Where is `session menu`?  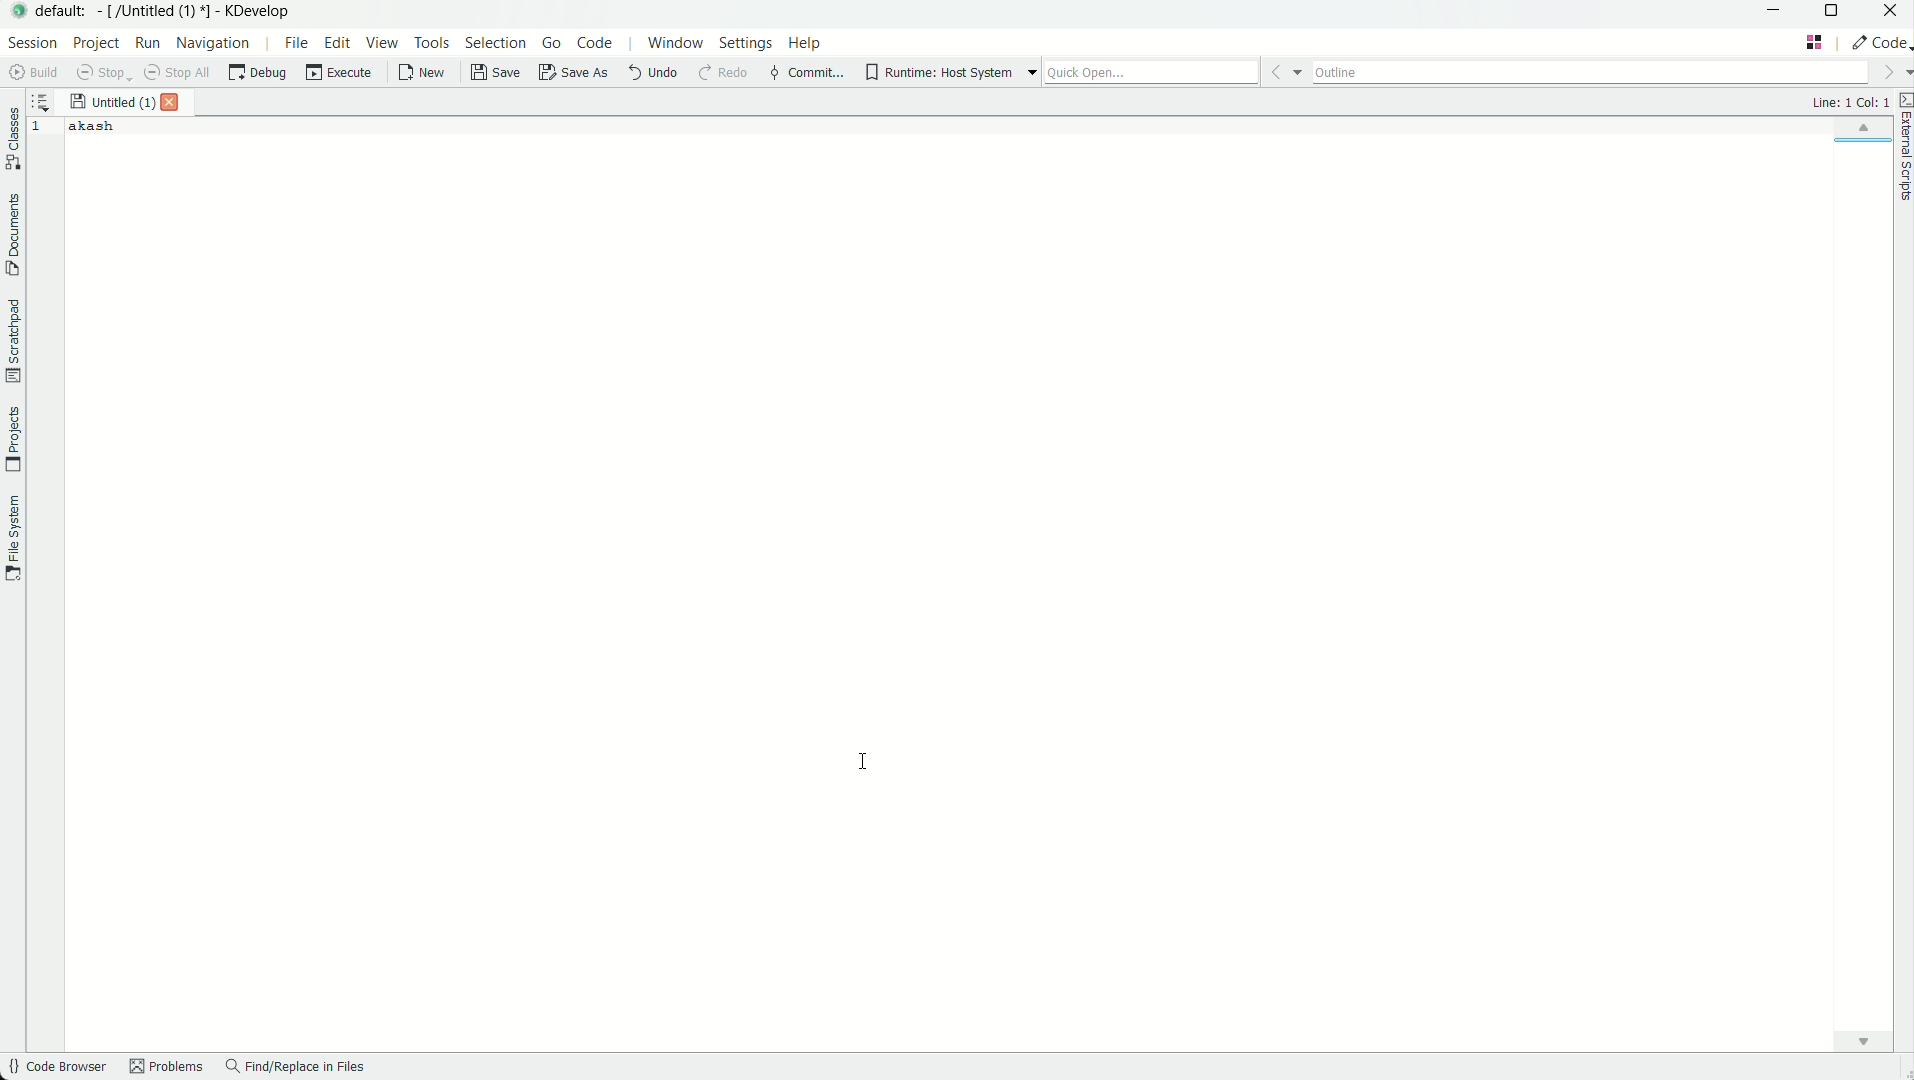
session menu is located at coordinates (30, 42).